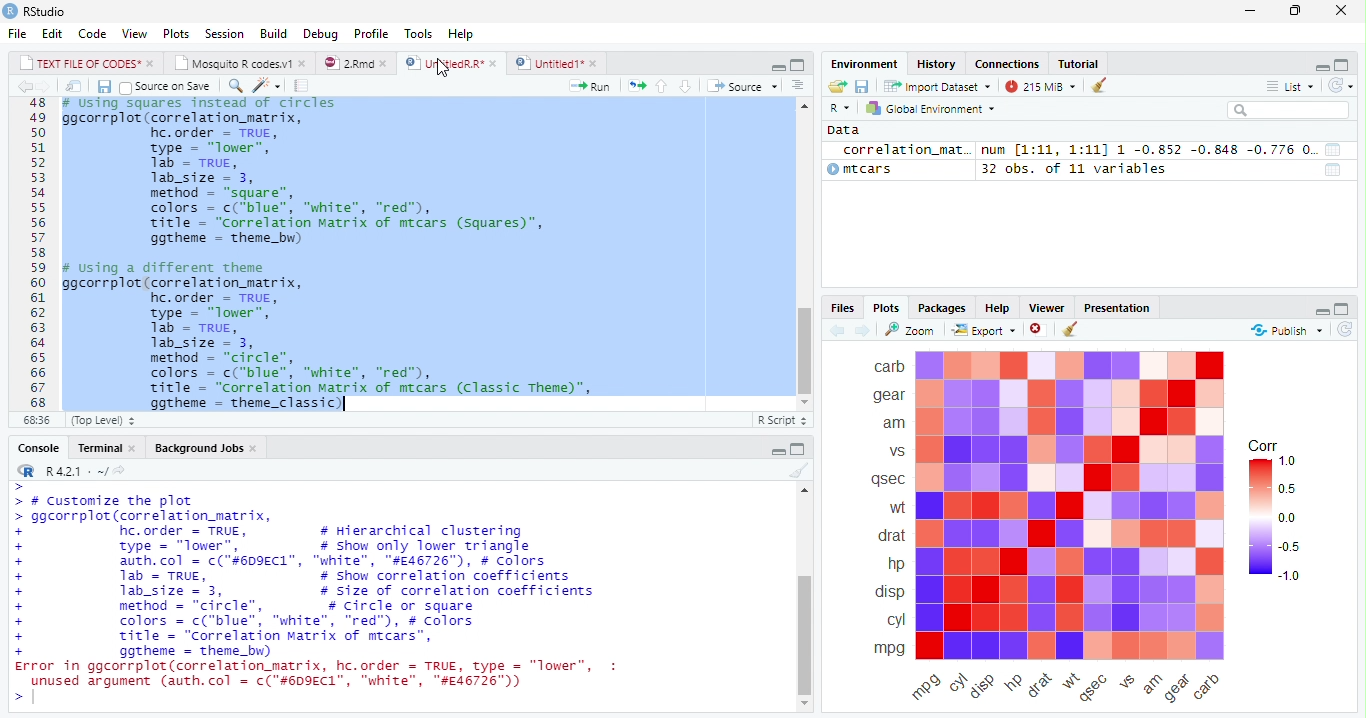 This screenshot has height=718, width=1366. Describe the element at coordinates (1071, 506) in the screenshot. I see `graph` at that location.